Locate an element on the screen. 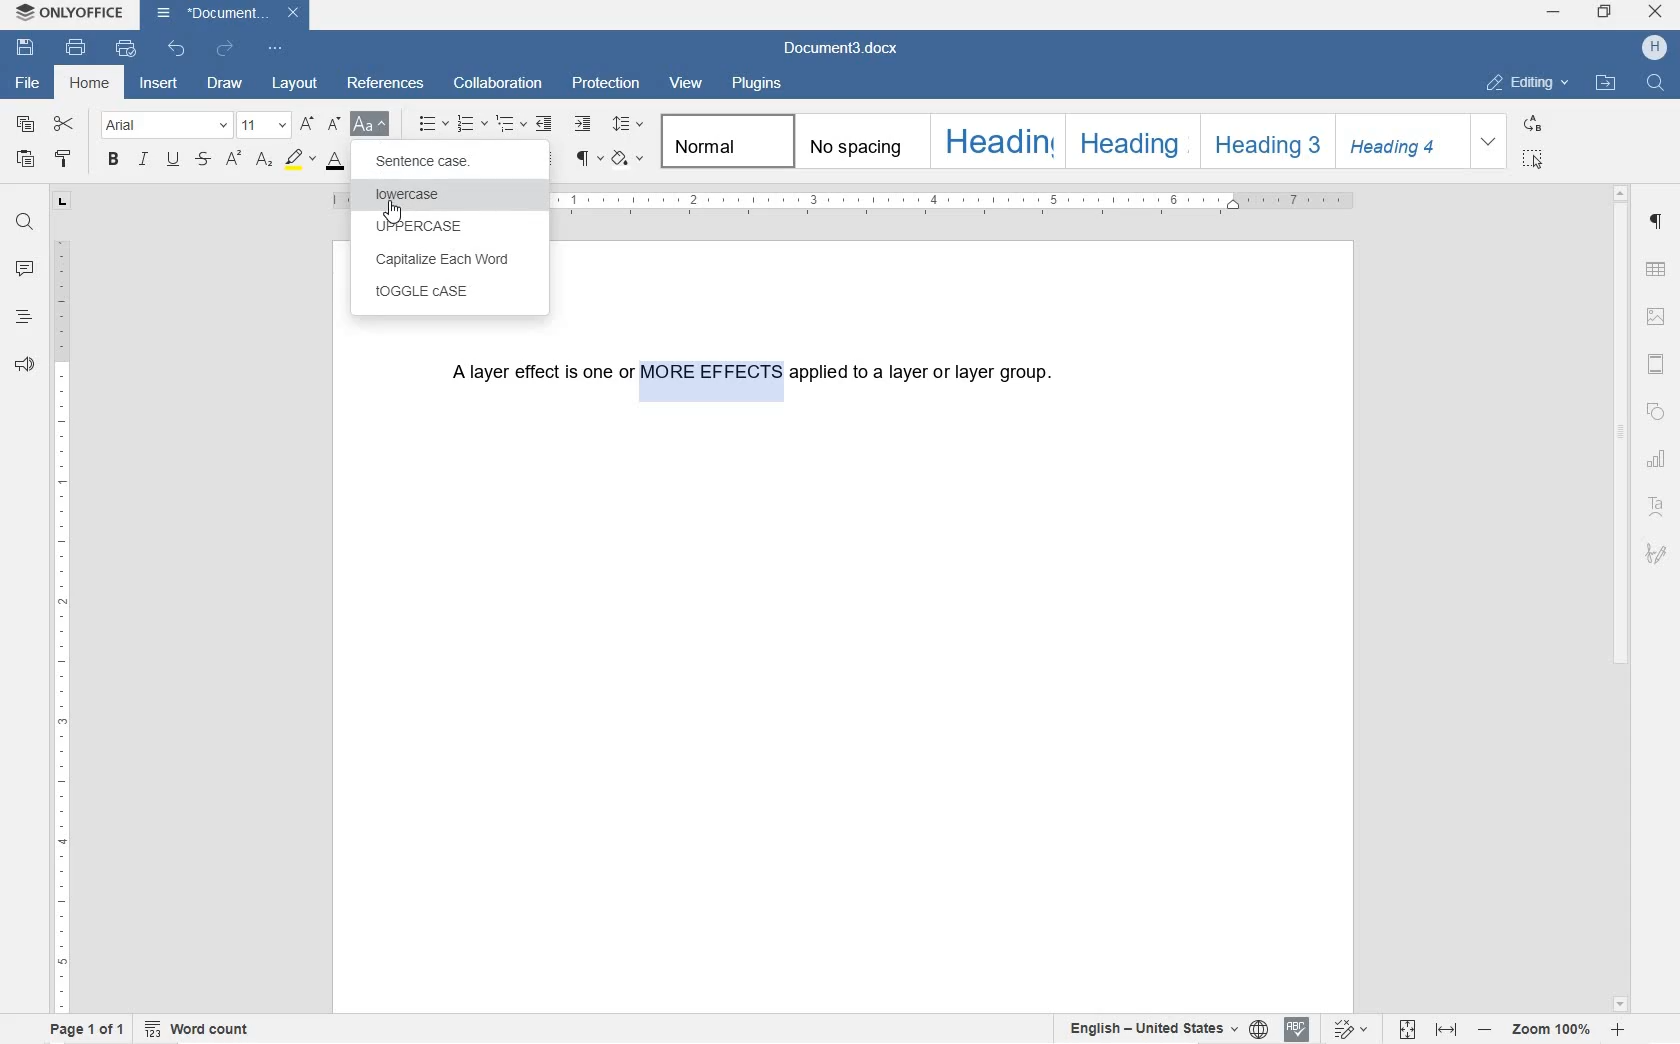  SCROLLBAR is located at coordinates (1621, 598).